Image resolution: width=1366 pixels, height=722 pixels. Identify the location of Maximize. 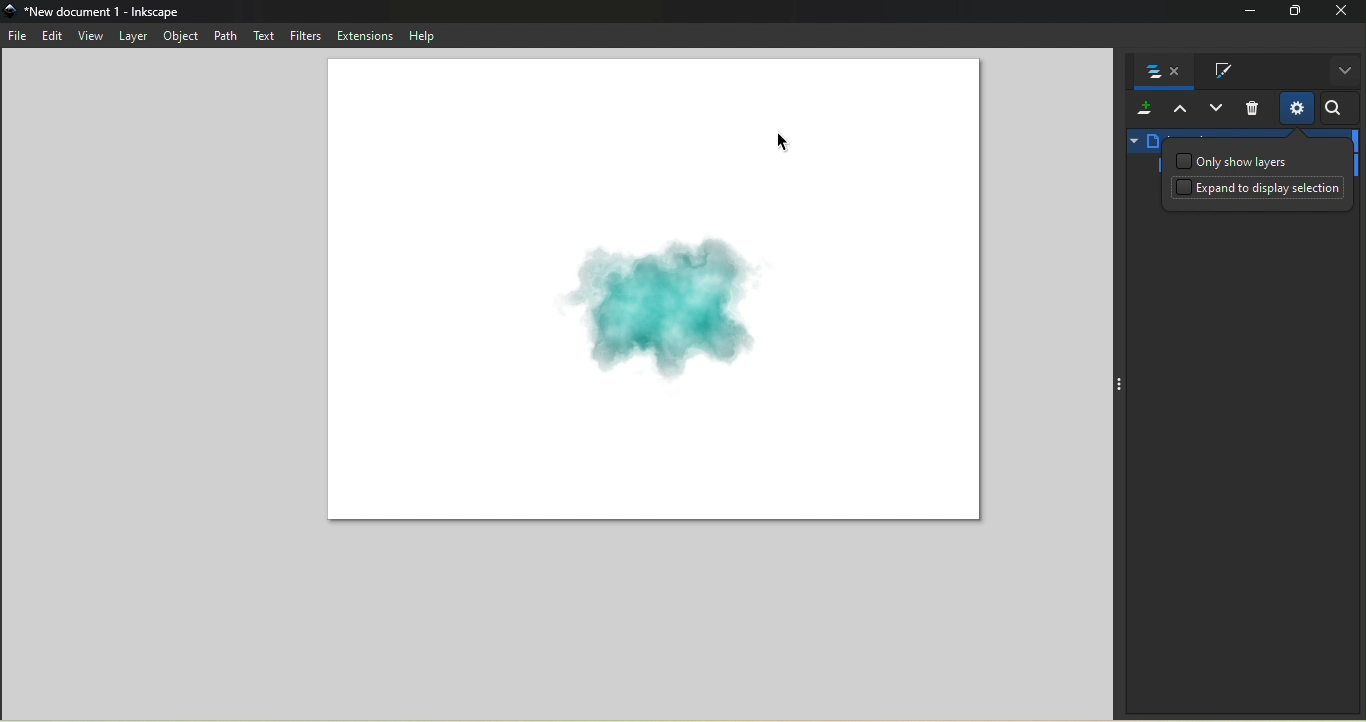
(1294, 11).